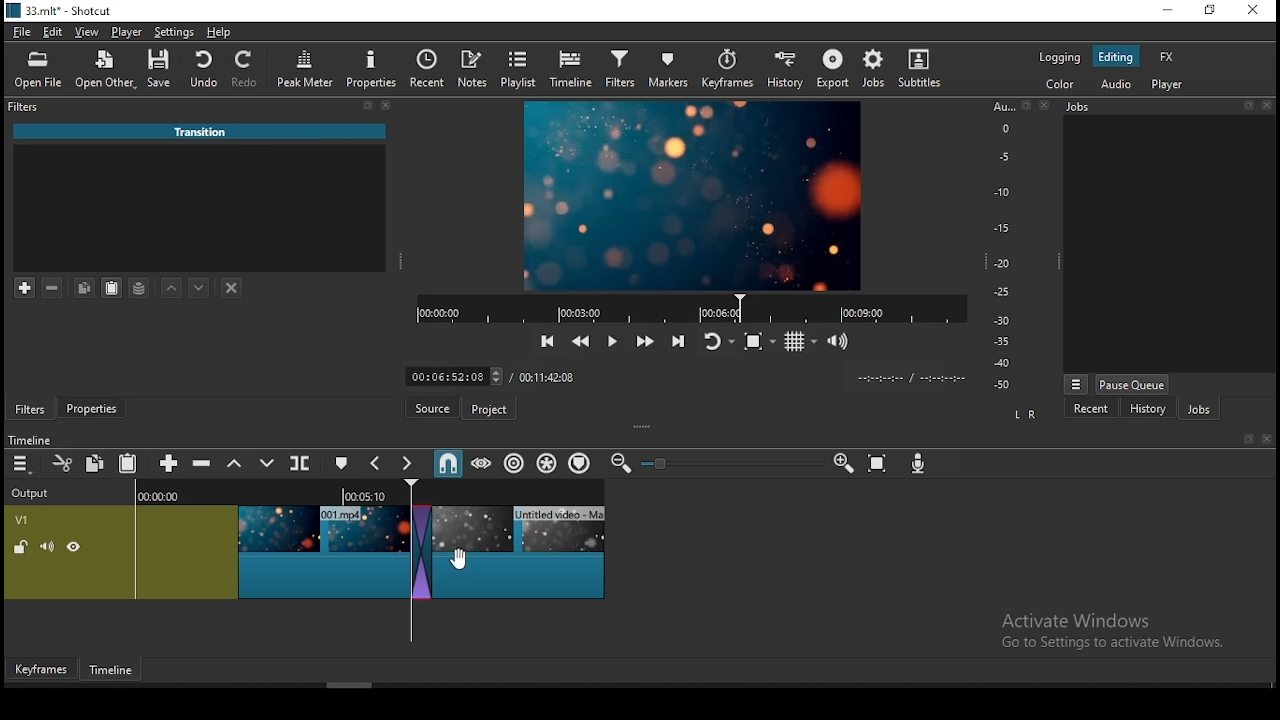 The height and width of the screenshot is (720, 1280). What do you see at coordinates (580, 462) in the screenshot?
I see `ripple markers` at bounding box center [580, 462].